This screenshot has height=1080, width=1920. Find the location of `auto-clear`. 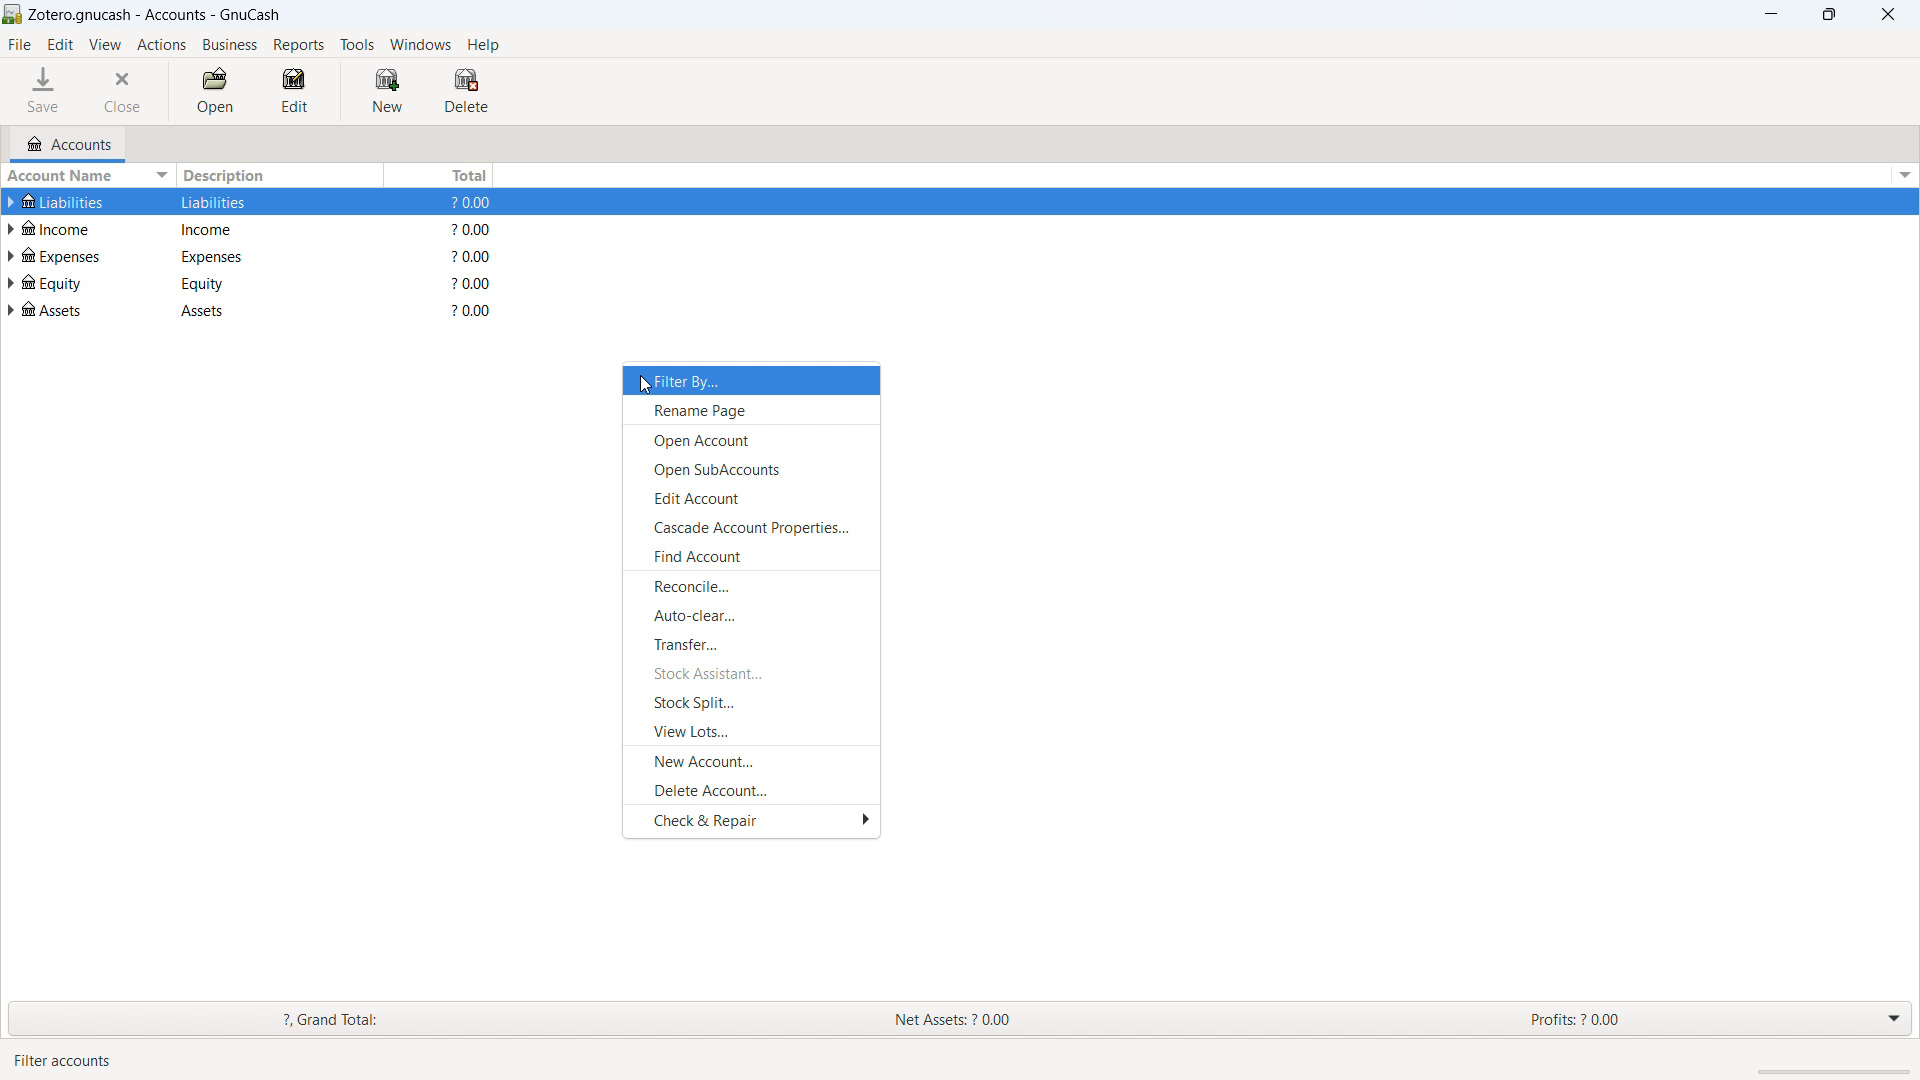

auto-clear is located at coordinates (751, 614).